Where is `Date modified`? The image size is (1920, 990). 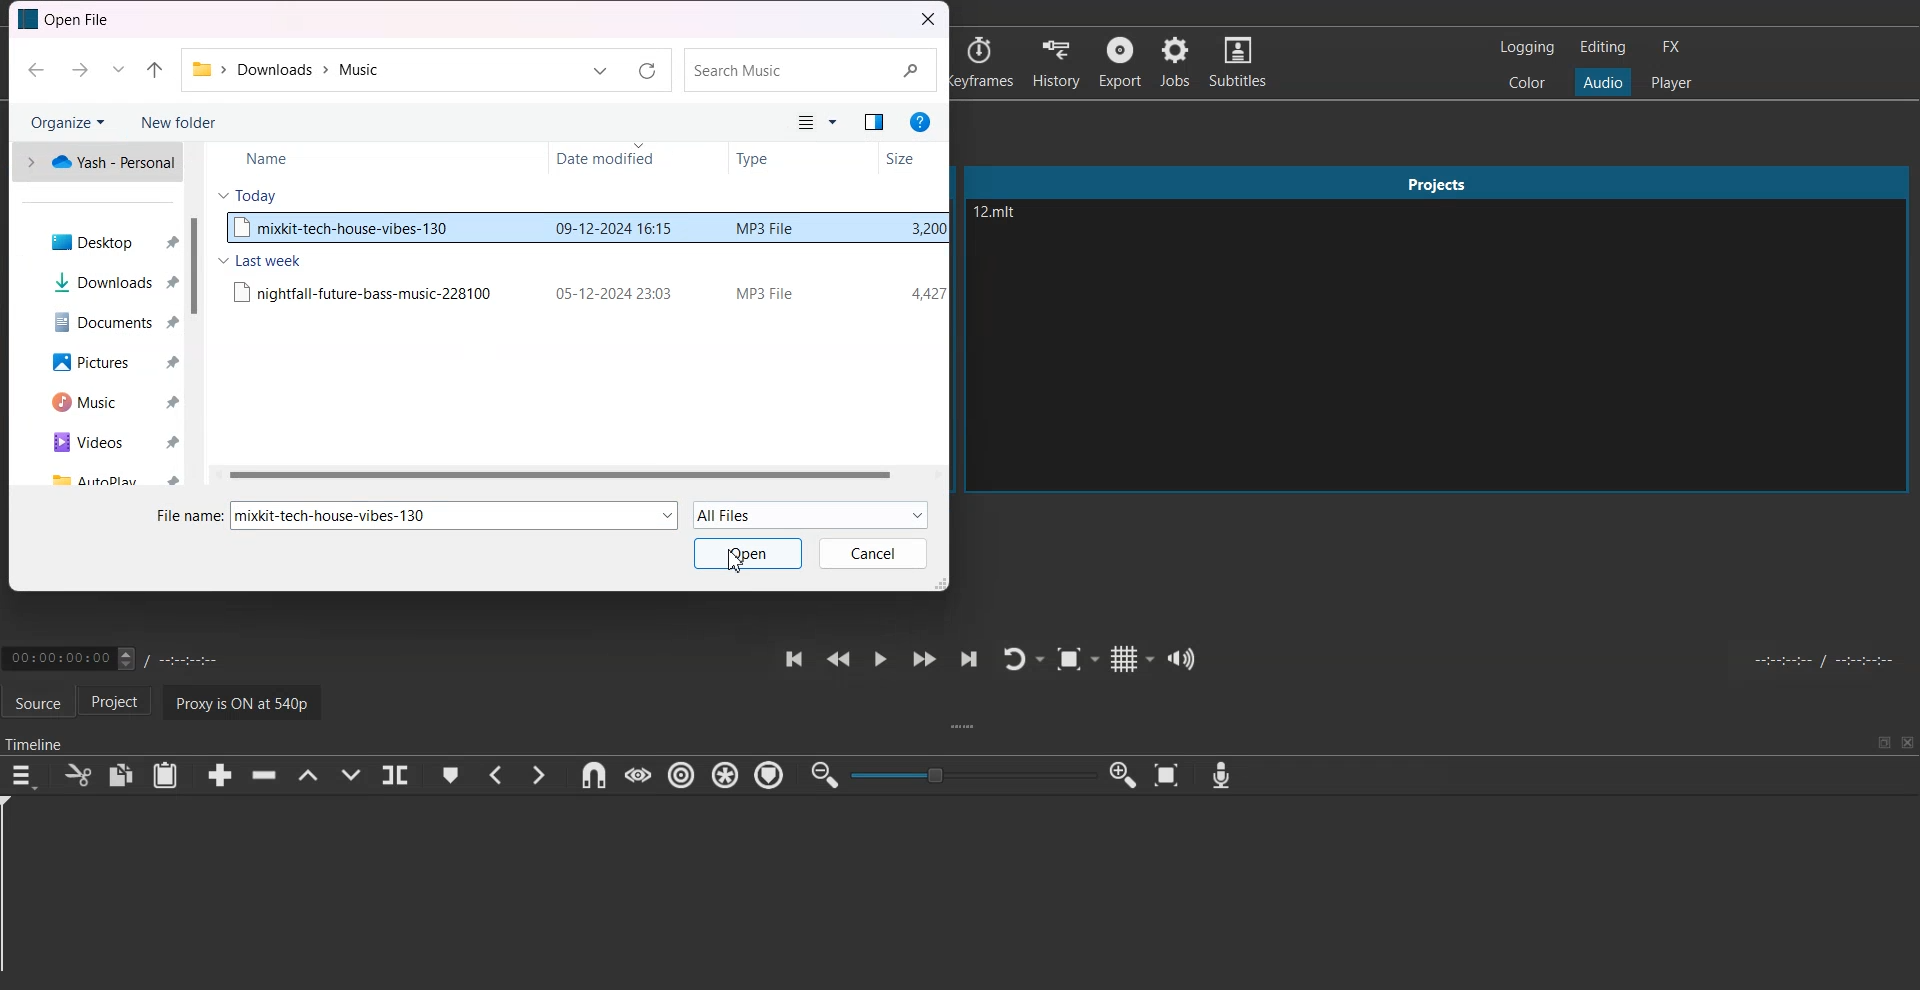 Date modified is located at coordinates (631, 160).